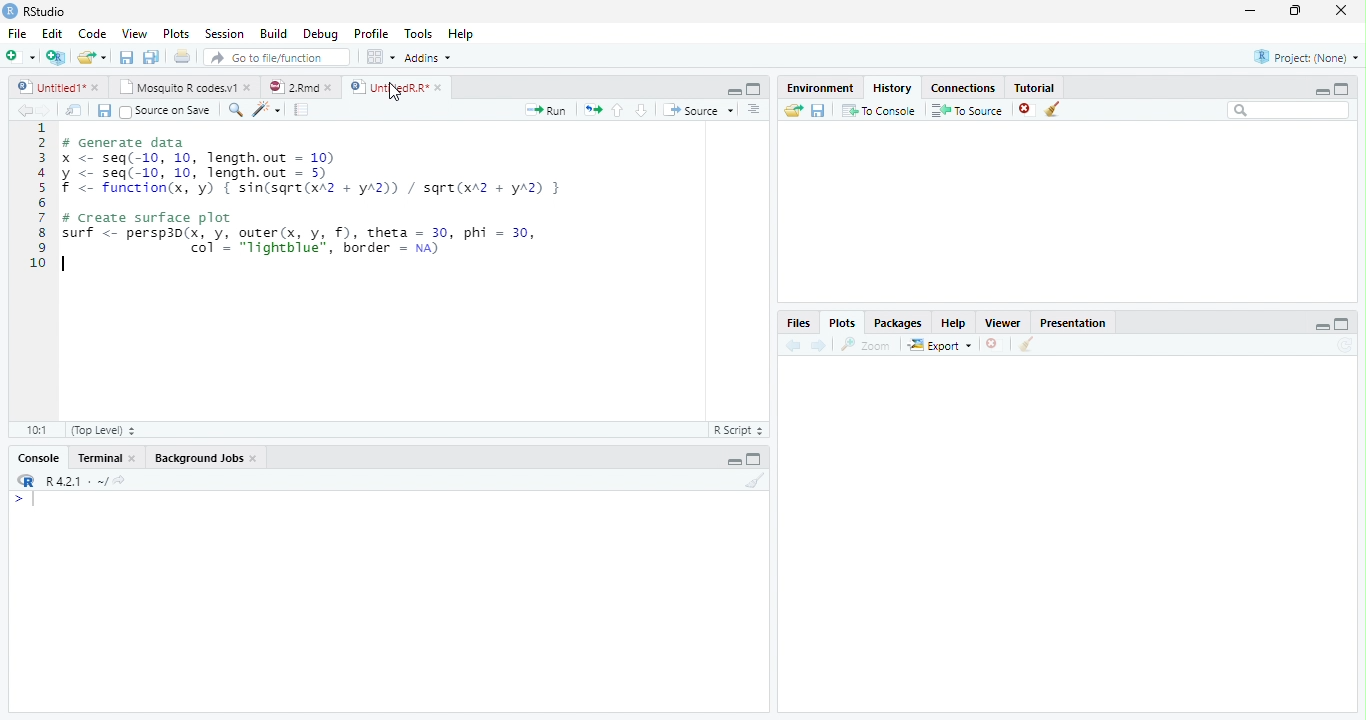 The height and width of the screenshot is (720, 1366). What do you see at coordinates (292, 86) in the screenshot?
I see `2.Rmd` at bounding box center [292, 86].